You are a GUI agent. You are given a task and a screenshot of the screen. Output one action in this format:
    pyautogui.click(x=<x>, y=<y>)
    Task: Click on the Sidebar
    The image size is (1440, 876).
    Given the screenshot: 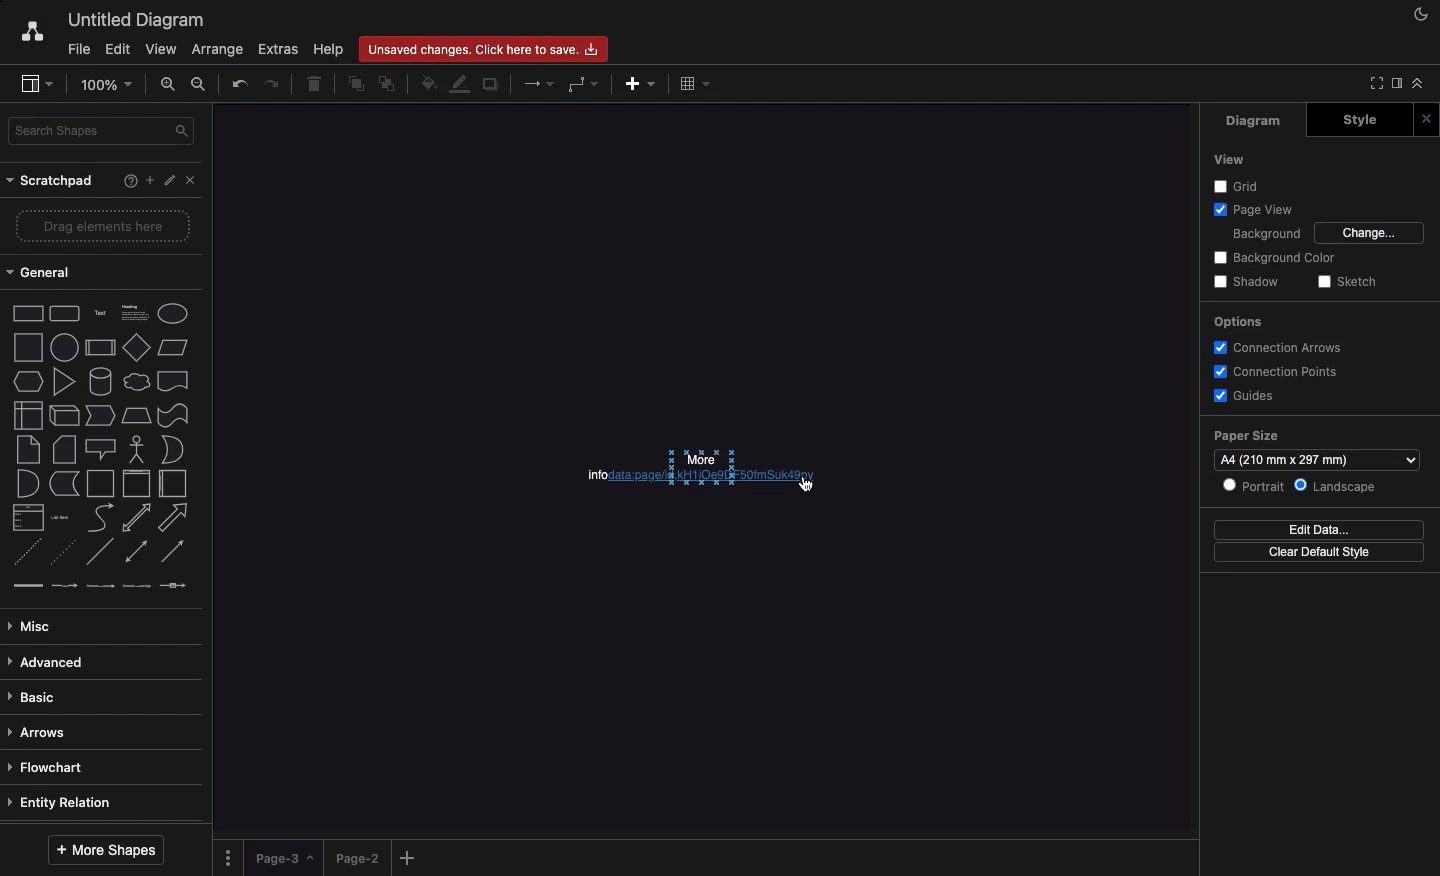 What is the action you would take?
    pyautogui.click(x=32, y=82)
    